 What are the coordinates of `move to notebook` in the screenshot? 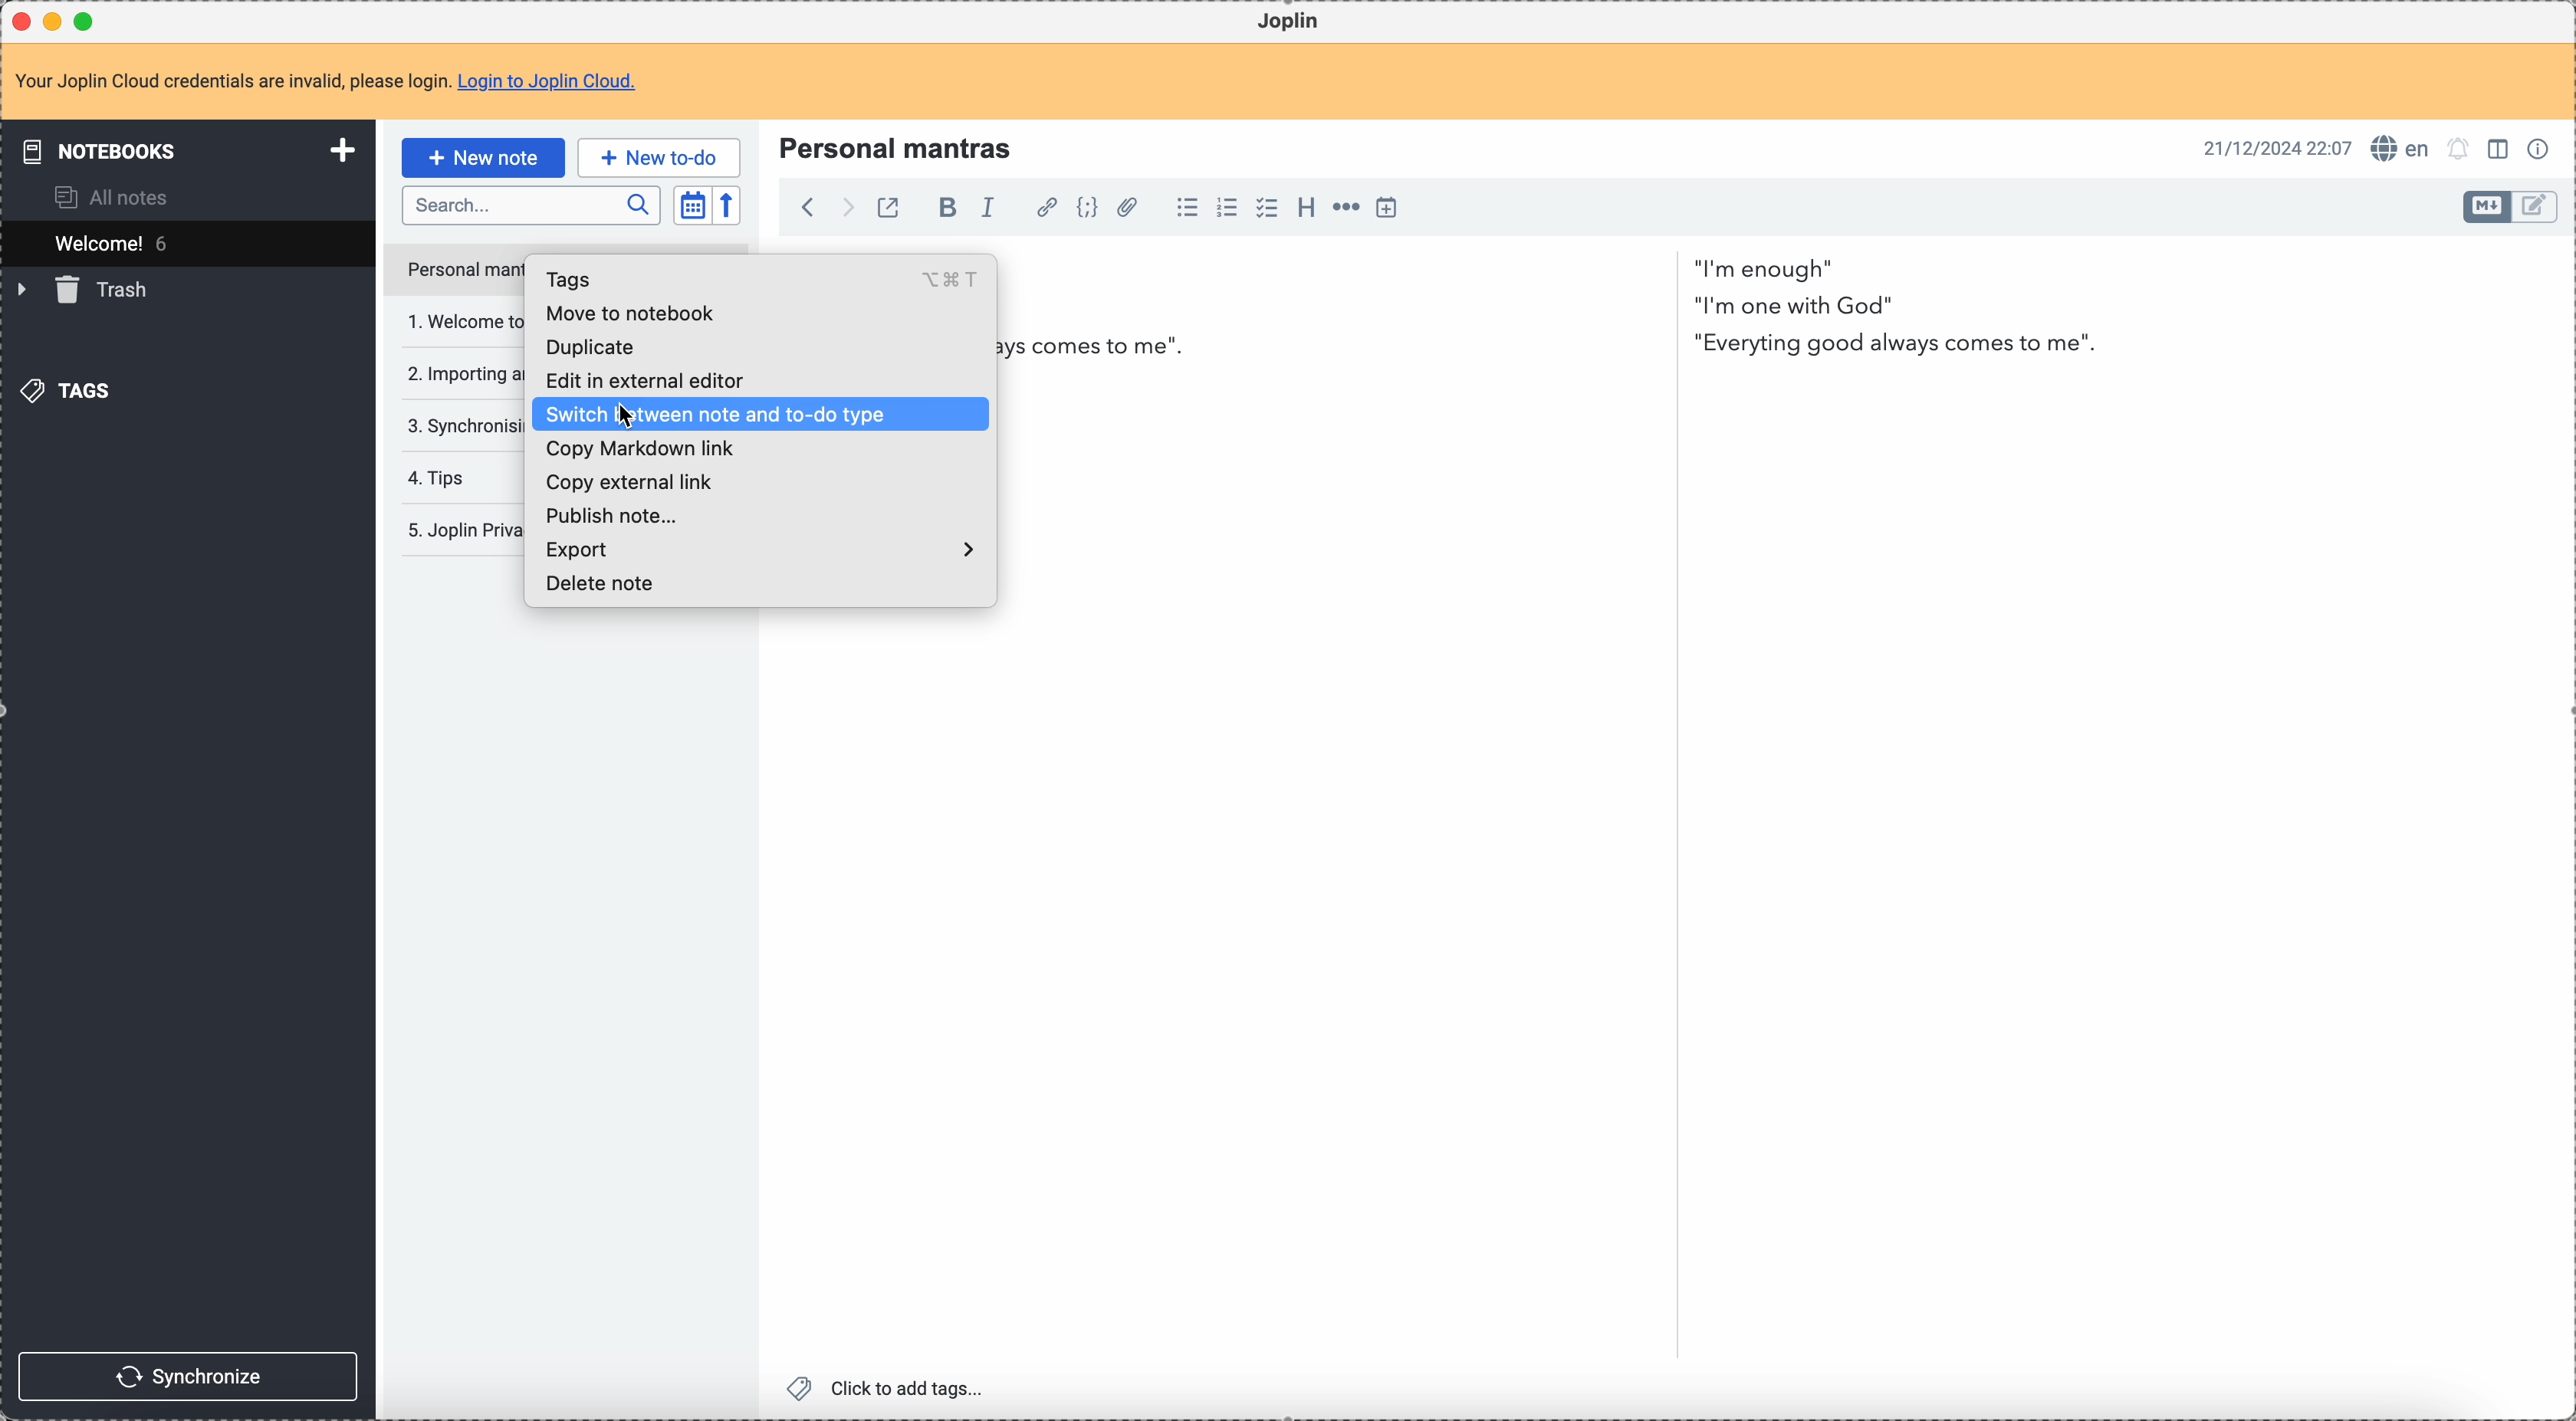 It's located at (630, 318).